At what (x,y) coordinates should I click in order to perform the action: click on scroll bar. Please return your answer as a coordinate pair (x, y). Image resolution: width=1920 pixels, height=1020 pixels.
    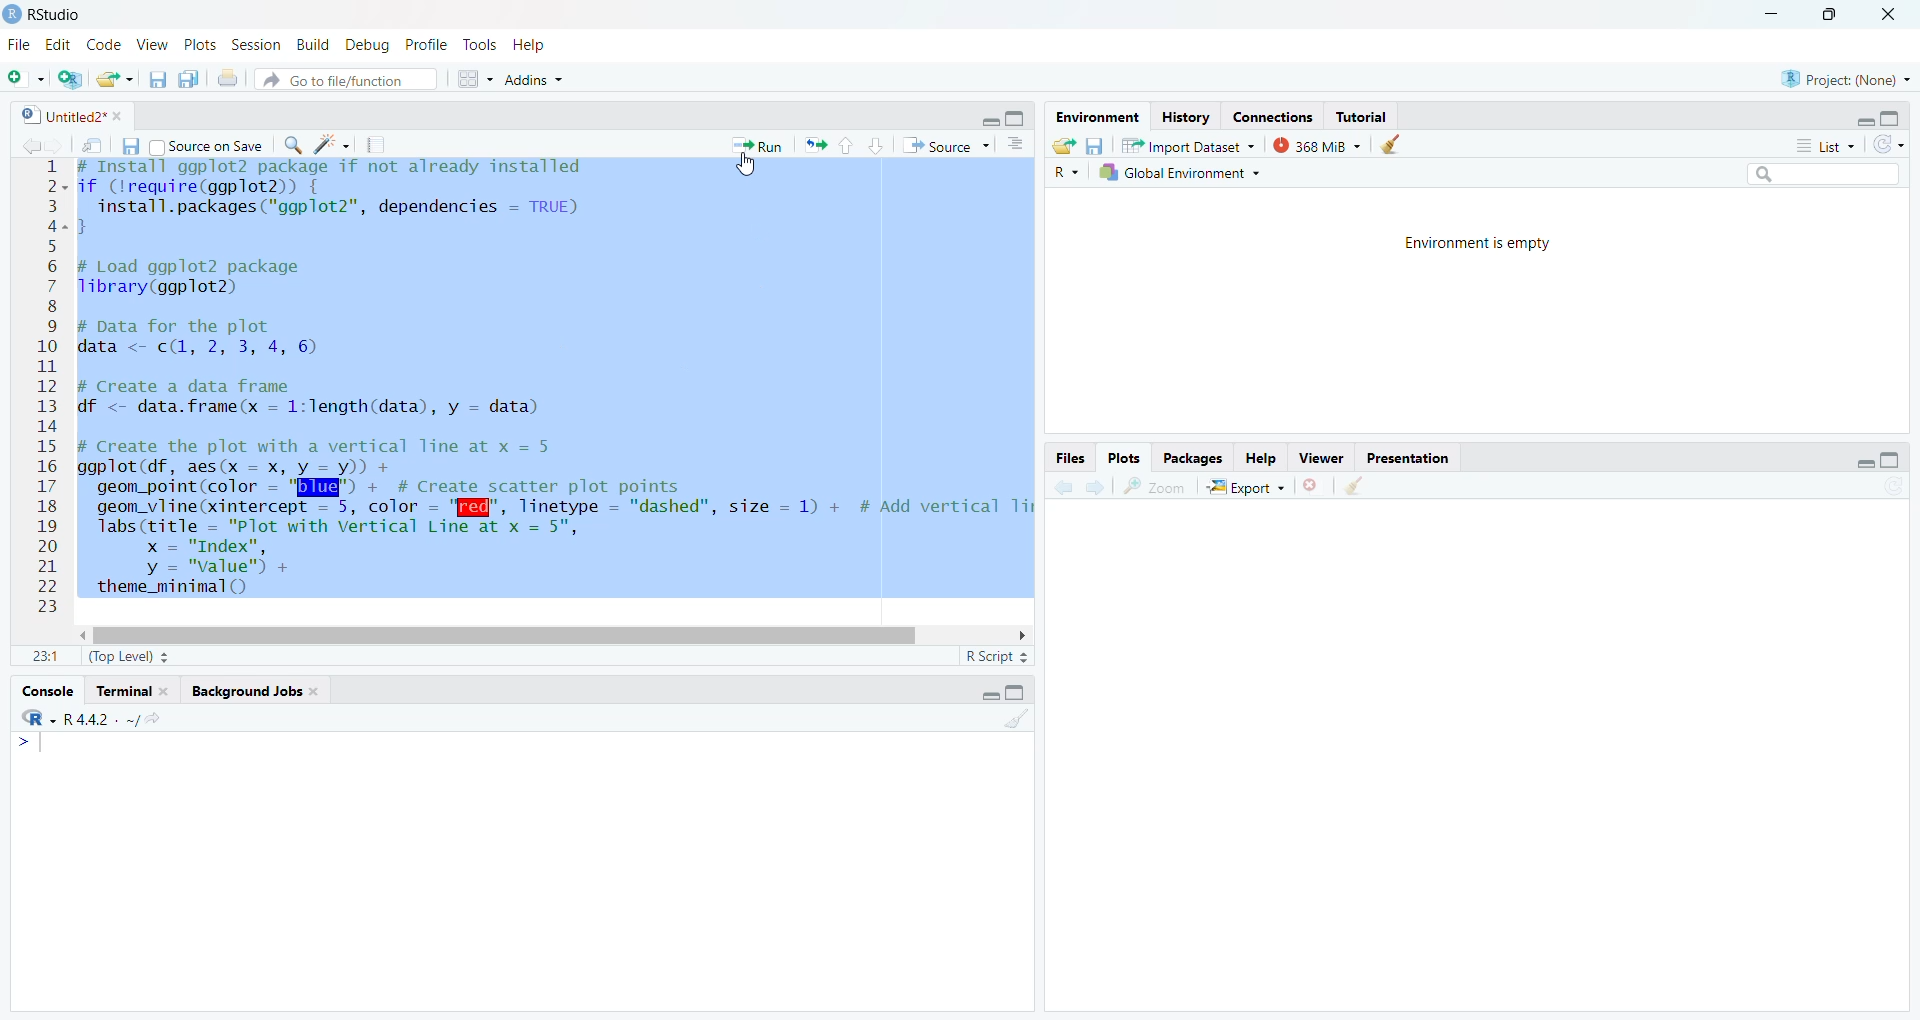
    Looking at the image, I should click on (532, 632).